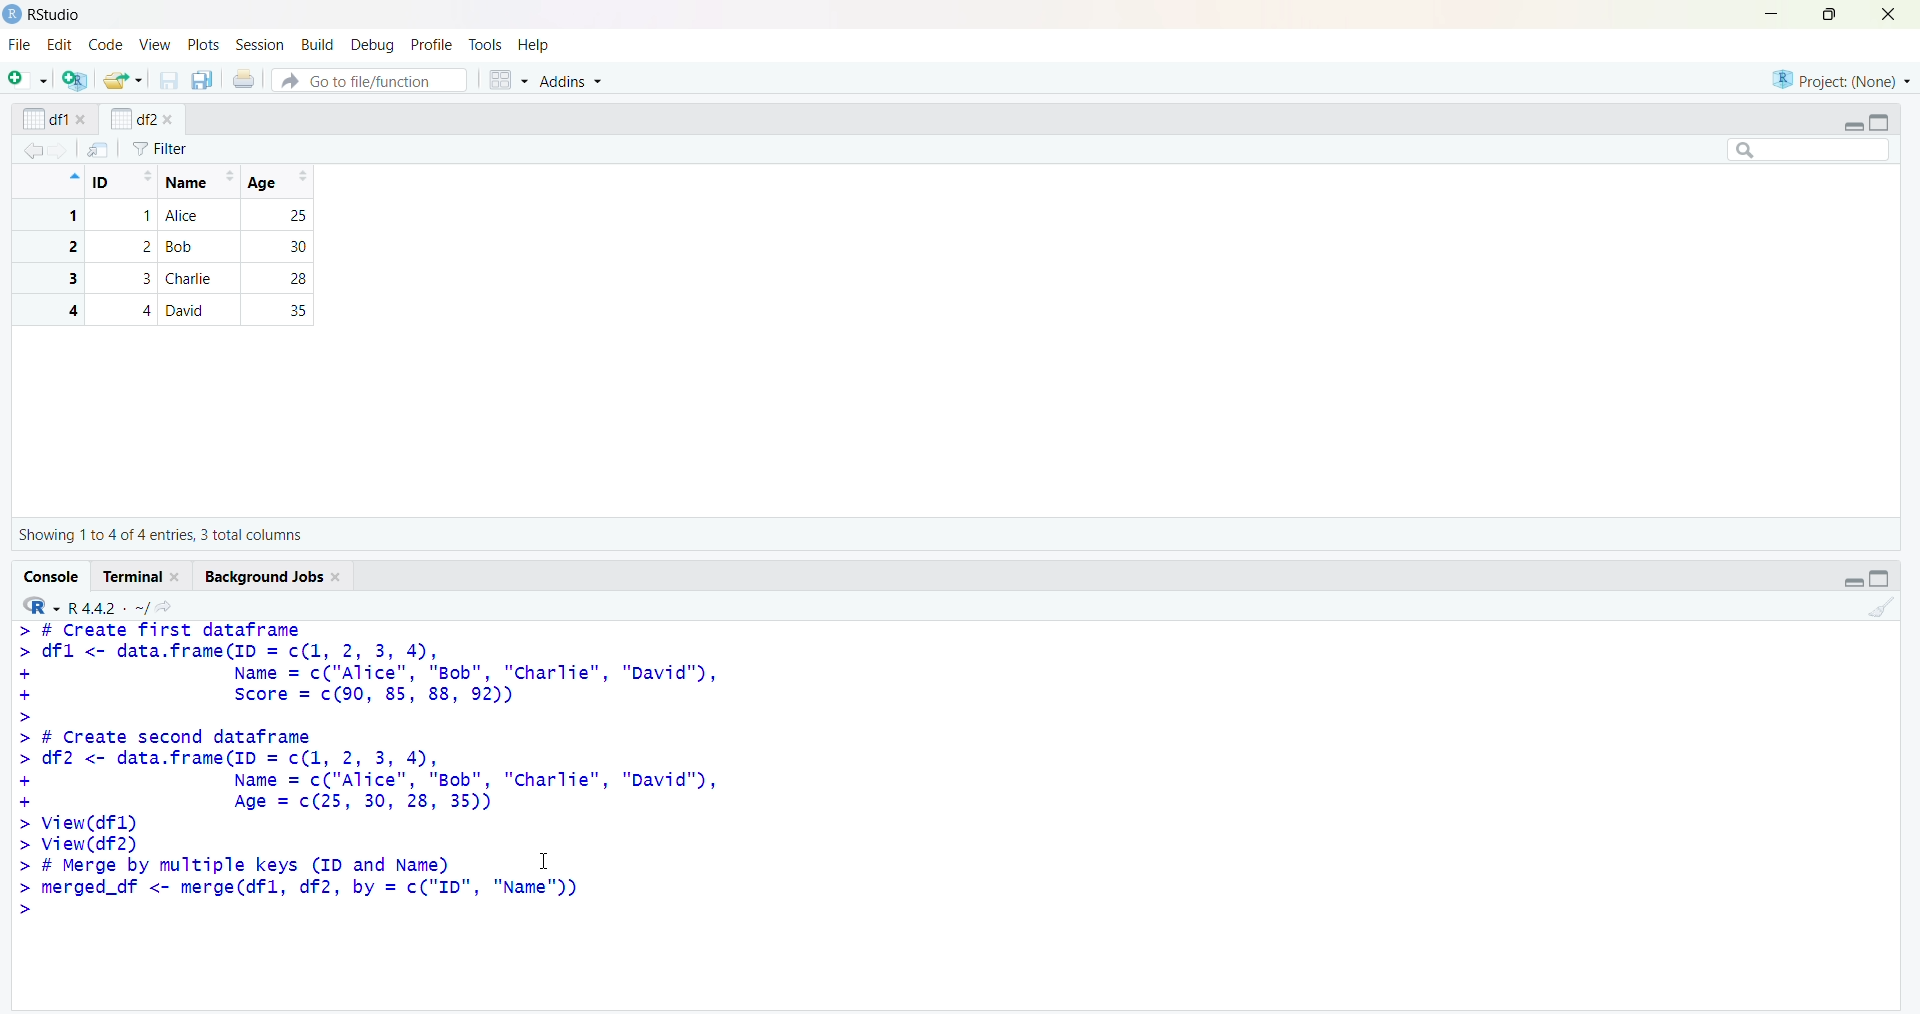 This screenshot has height=1014, width=1920. Describe the element at coordinates (533, 44) in the screenshot. I see `Help` at that location.